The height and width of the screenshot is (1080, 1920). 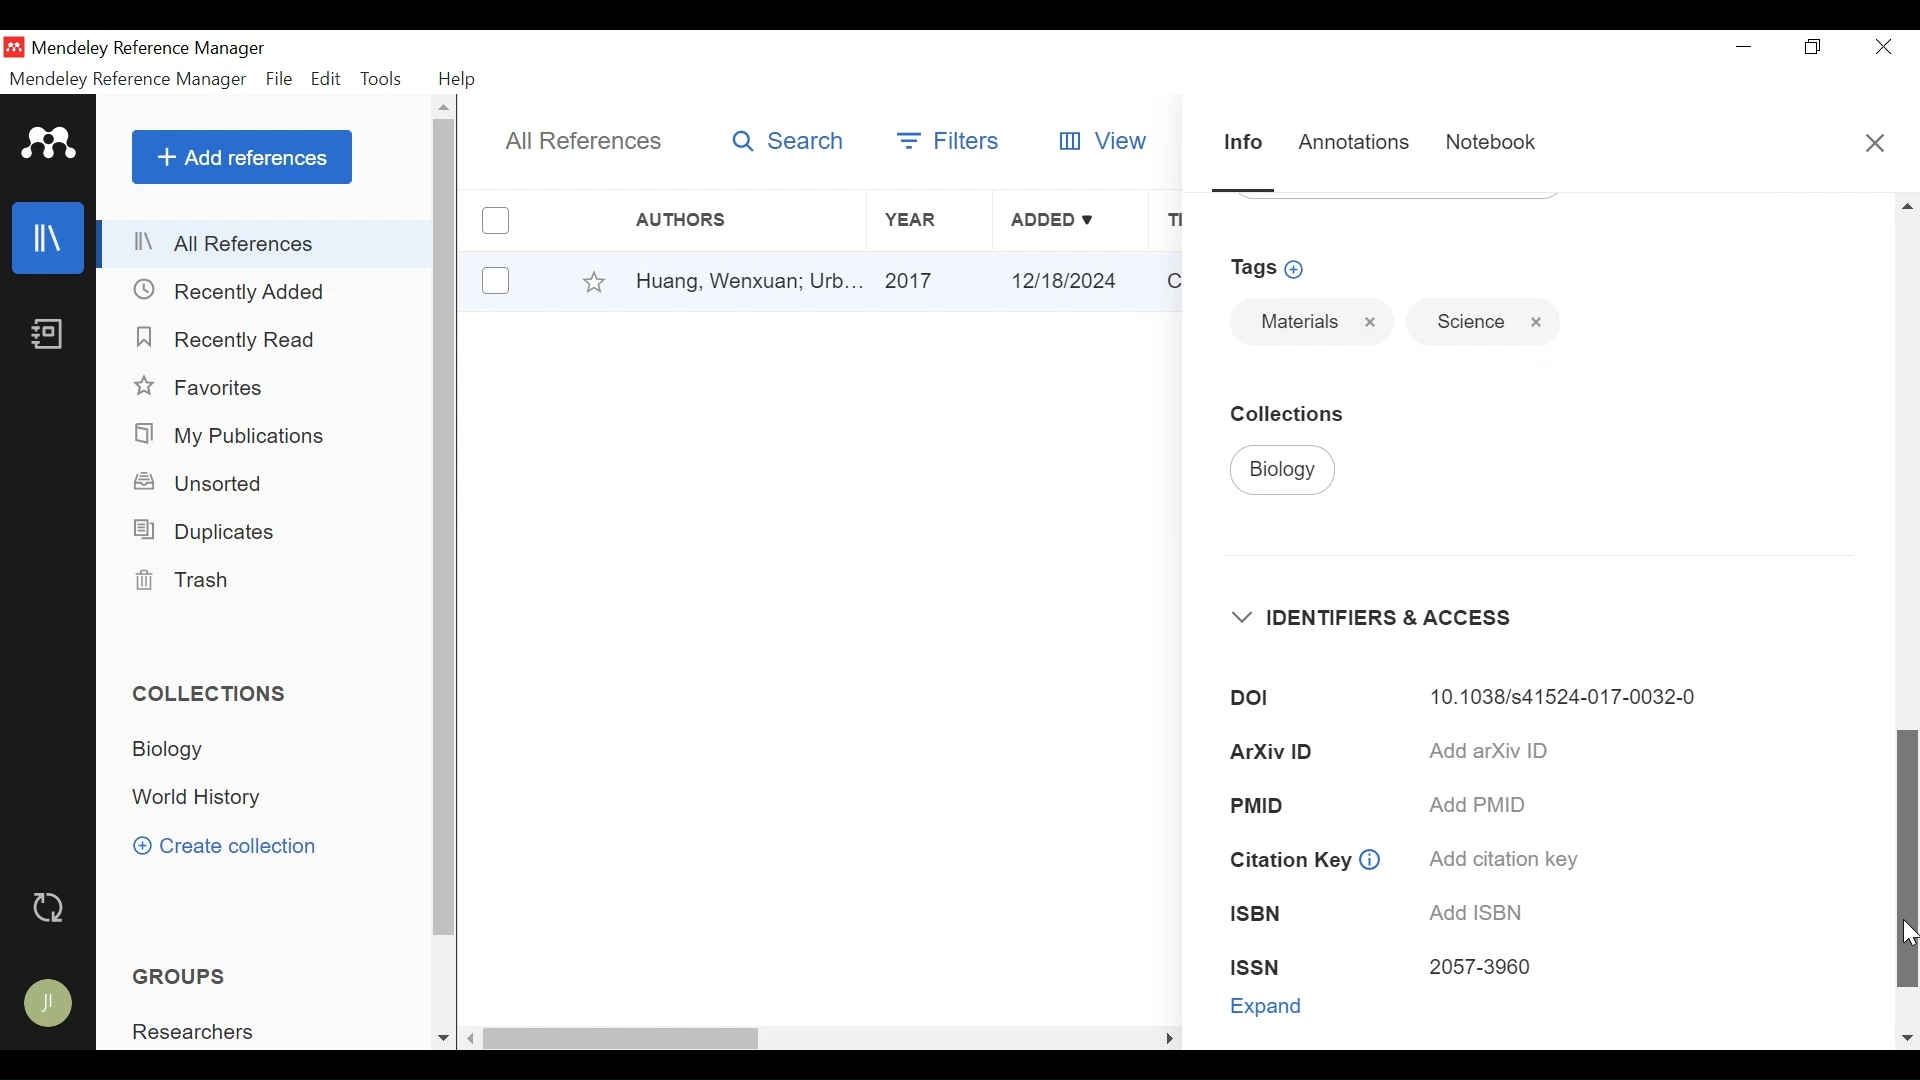 I want to click on Groups, so click(x=179, y=976).